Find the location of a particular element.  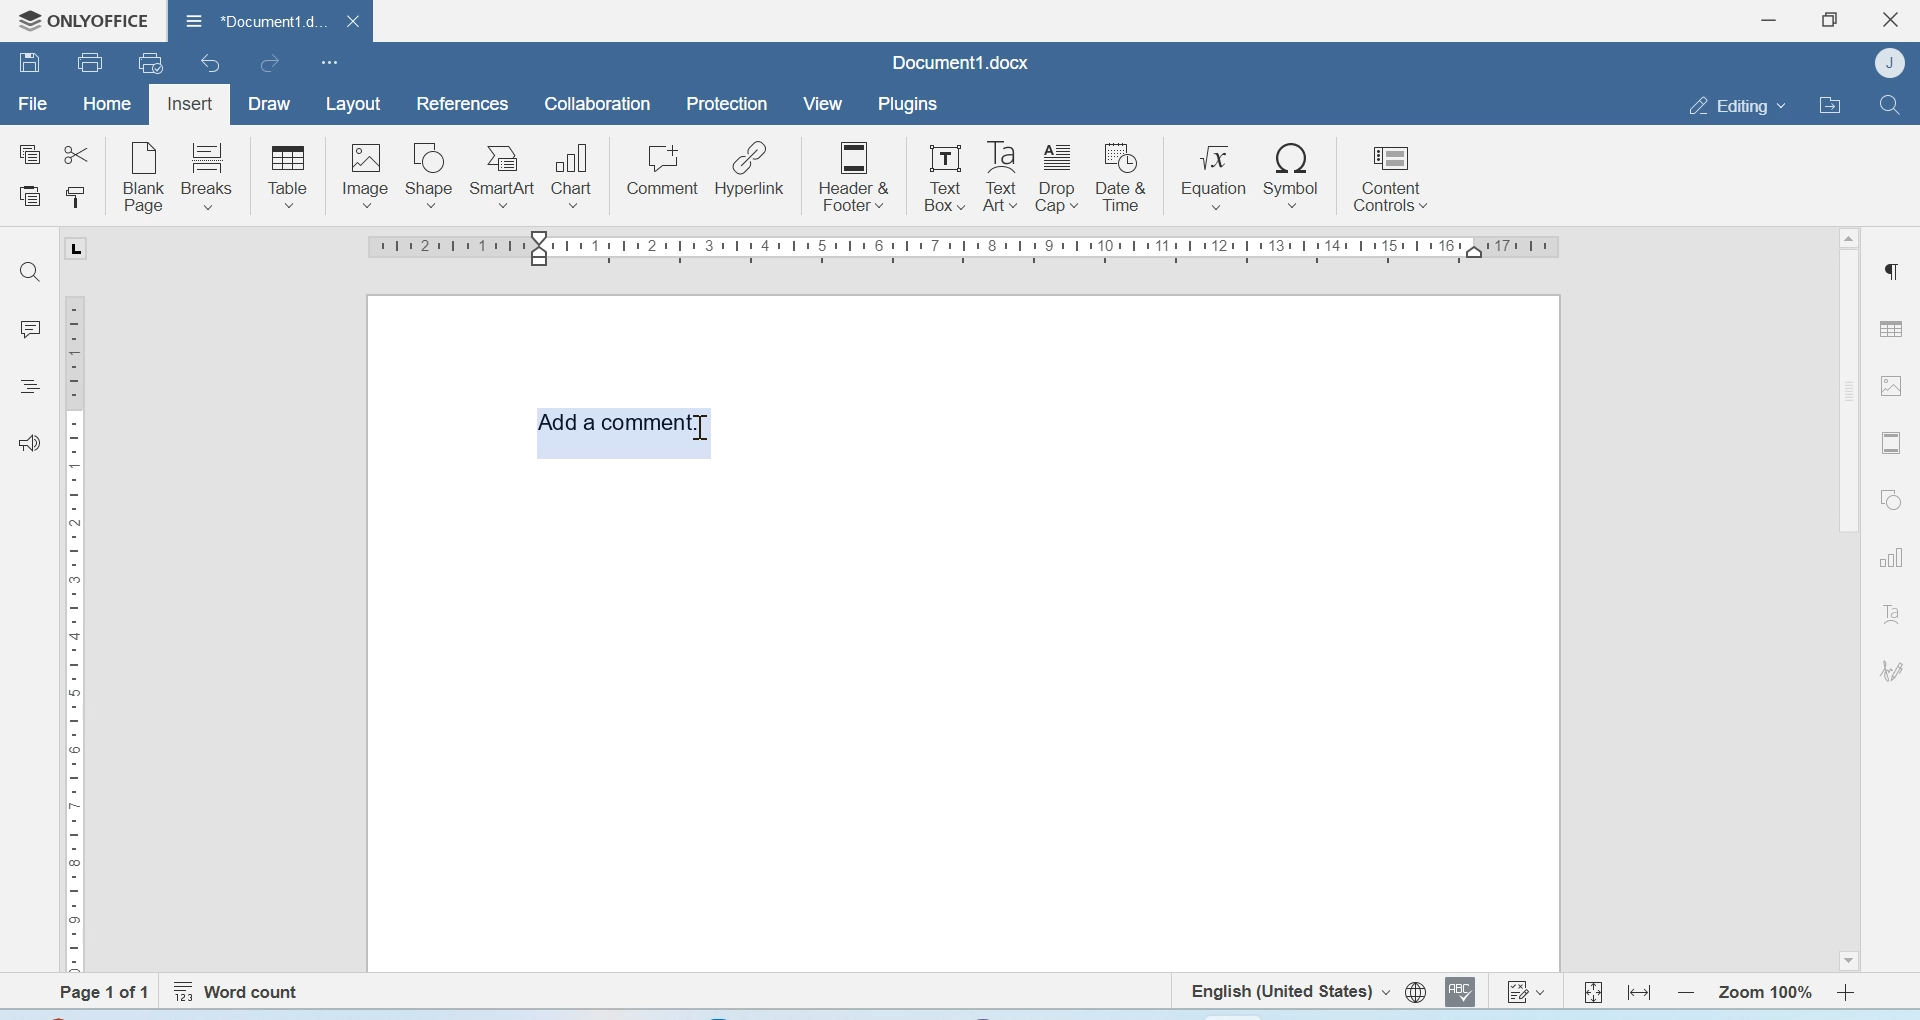

 is located at coordinates (1890, 63).